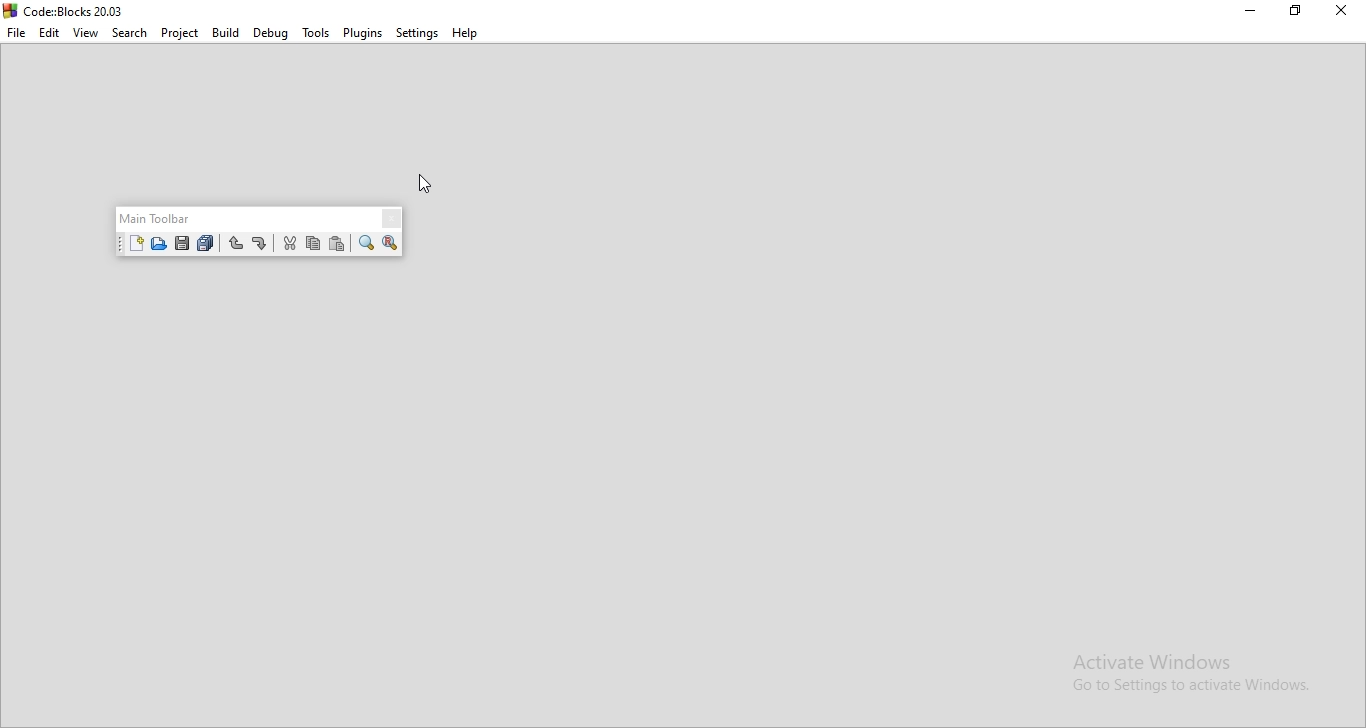 The height and width of the screenshot is (728, 1366). What do you see at coordinates (207, 243) in the screenshot?
I see `save everything` at bounding box center [207, 243].